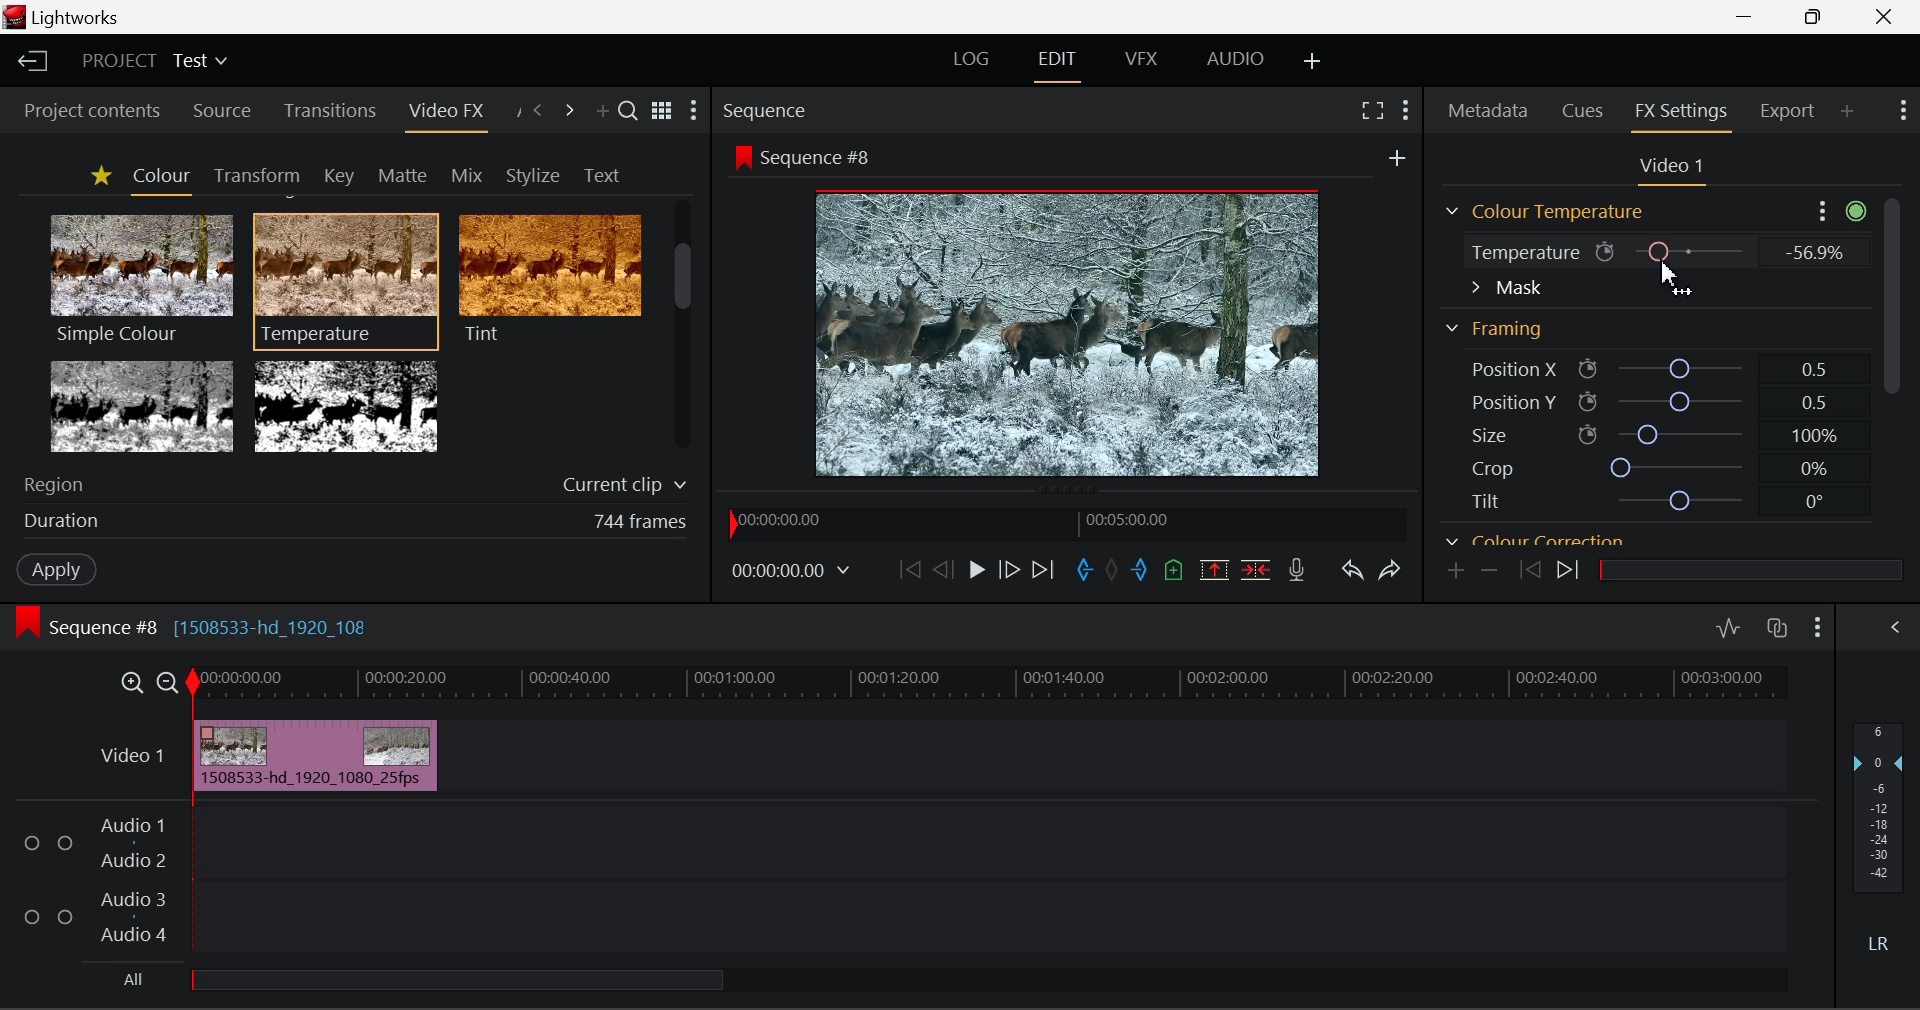  I want to click on Mark In, so click(1082, 571).